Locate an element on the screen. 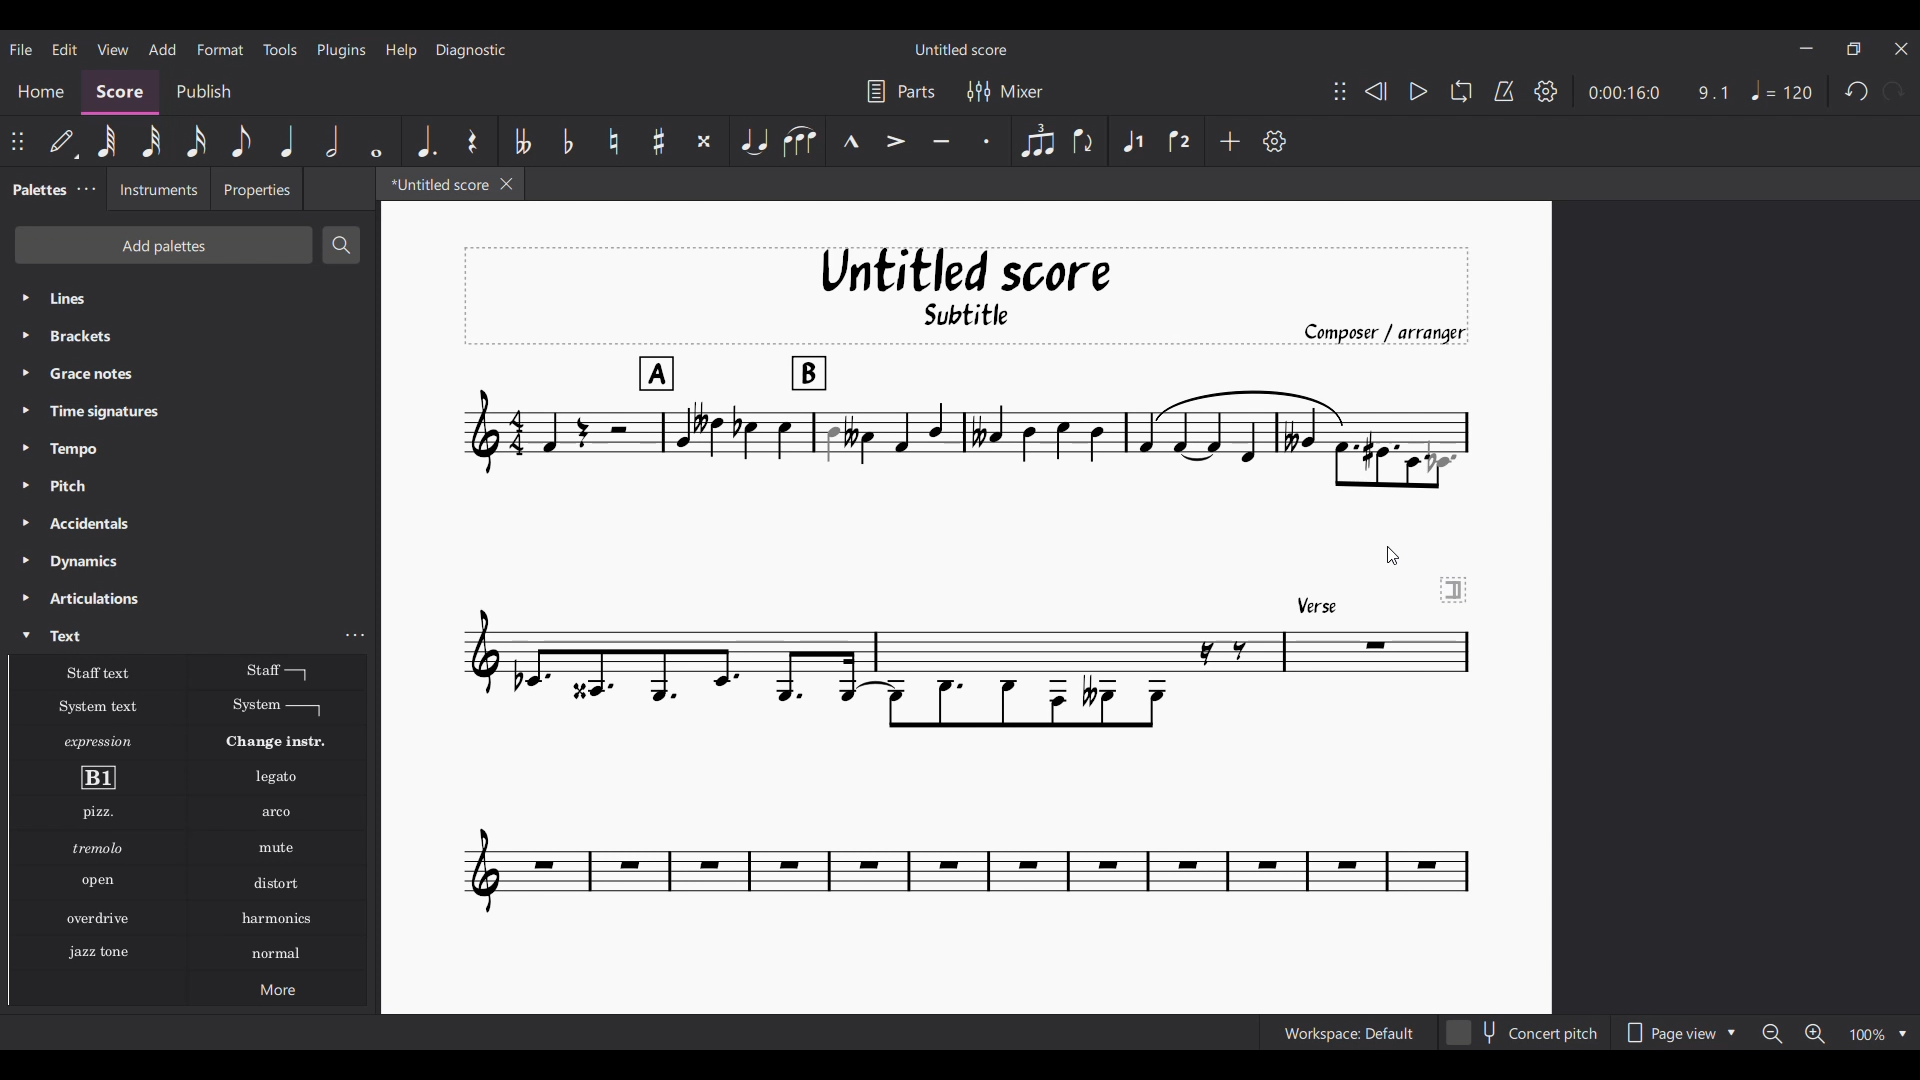 This screenshot has width=1920, height=1080. Toggle double sharp is located at coordinates (704, 141).